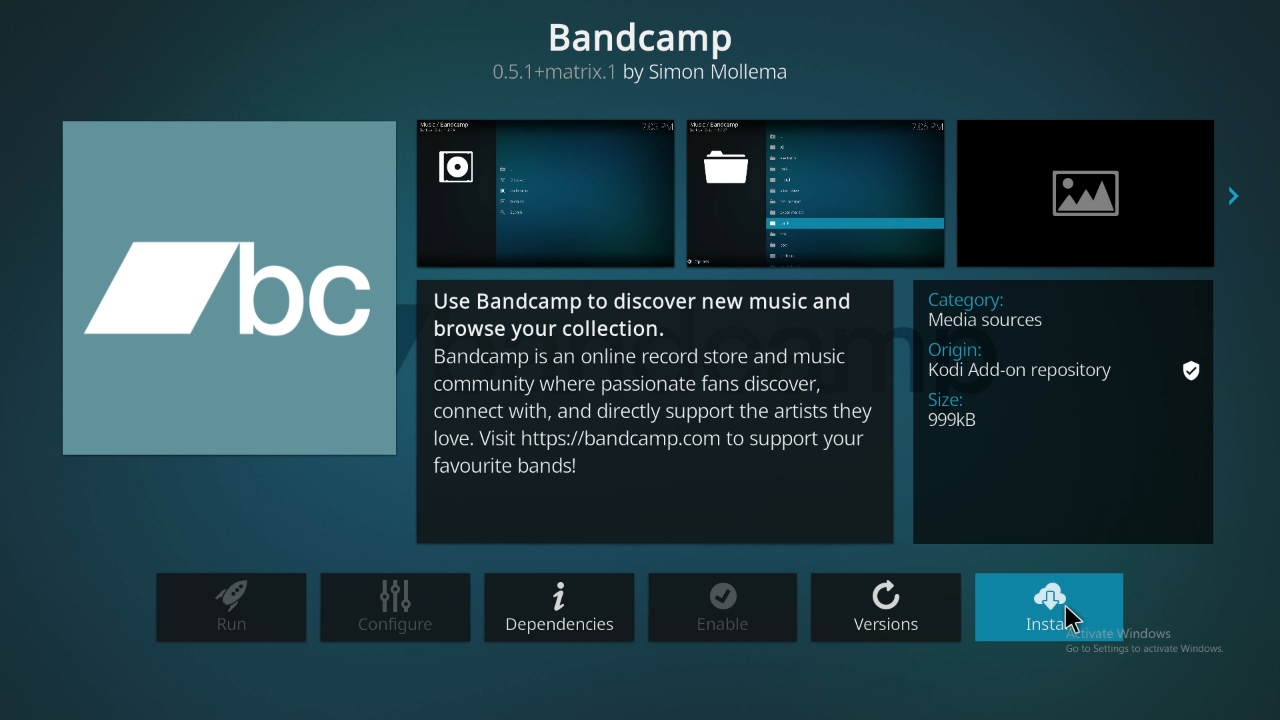  I want to click on run, so click(230, 609).